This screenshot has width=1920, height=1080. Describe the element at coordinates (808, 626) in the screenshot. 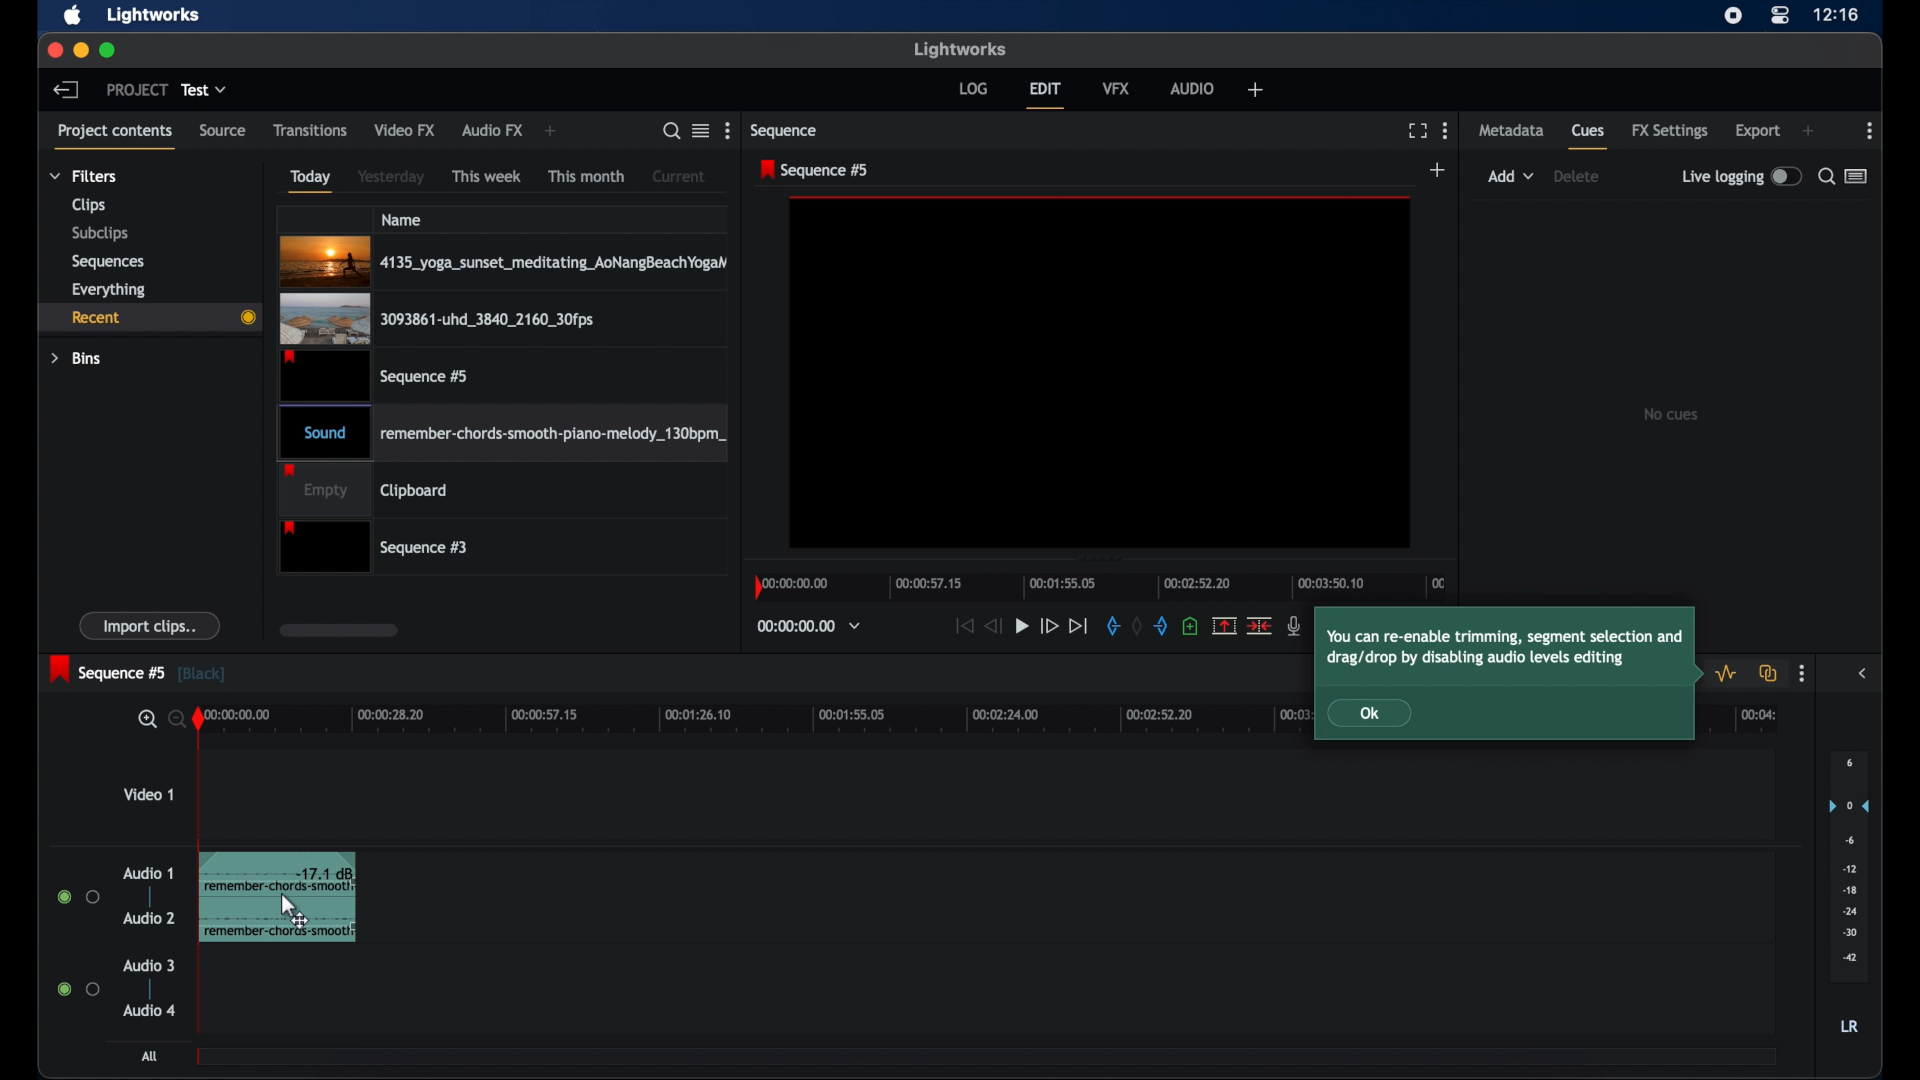

I see `timecodes and reels` at that location.